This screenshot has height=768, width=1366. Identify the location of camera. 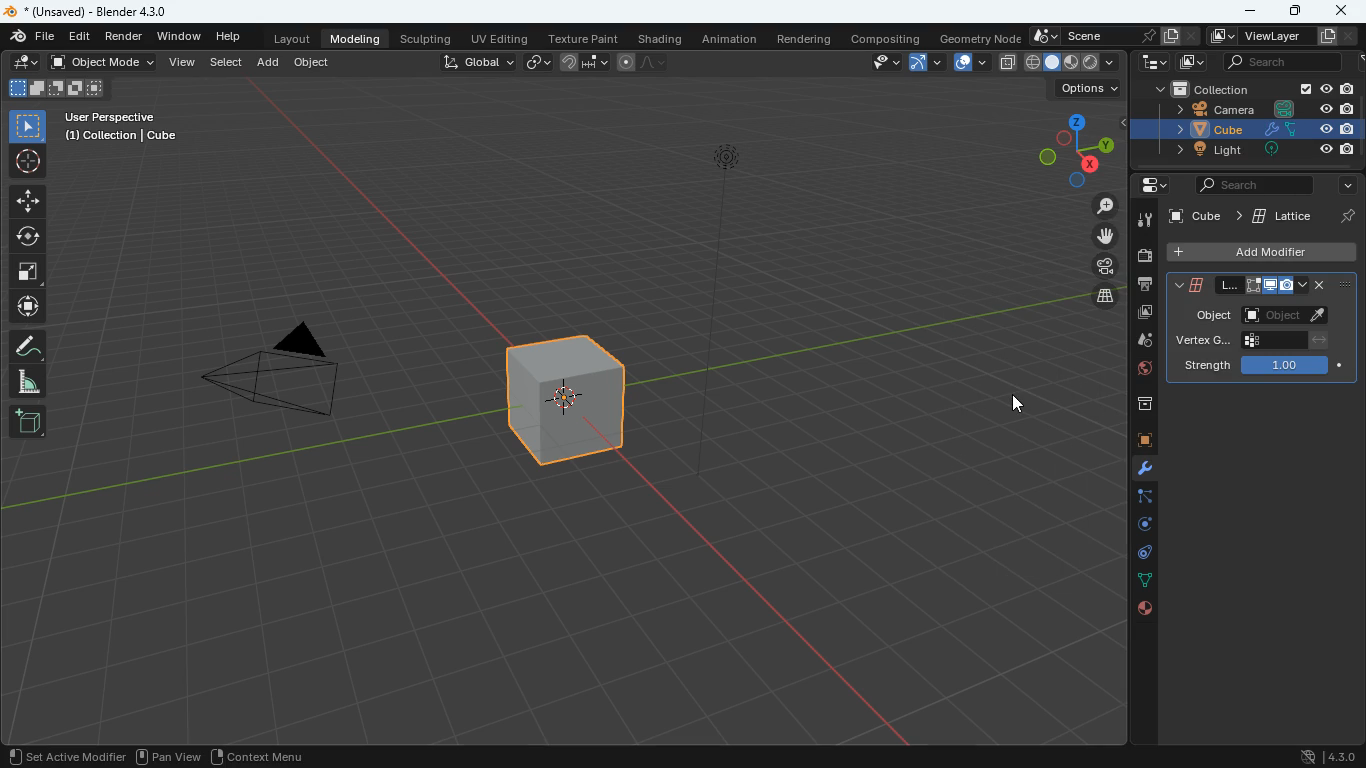
(1255, 112).